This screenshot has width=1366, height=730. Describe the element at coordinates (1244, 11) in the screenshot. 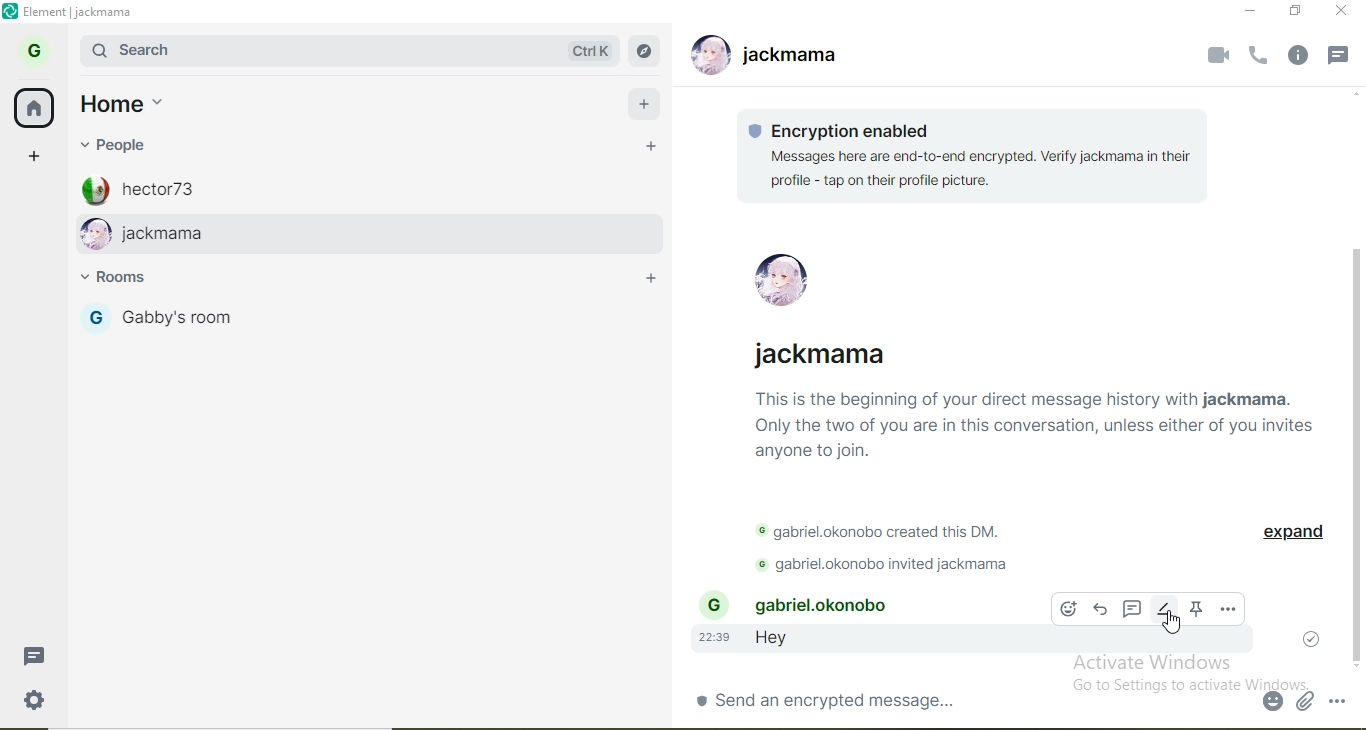

I see `minimise` at that location.